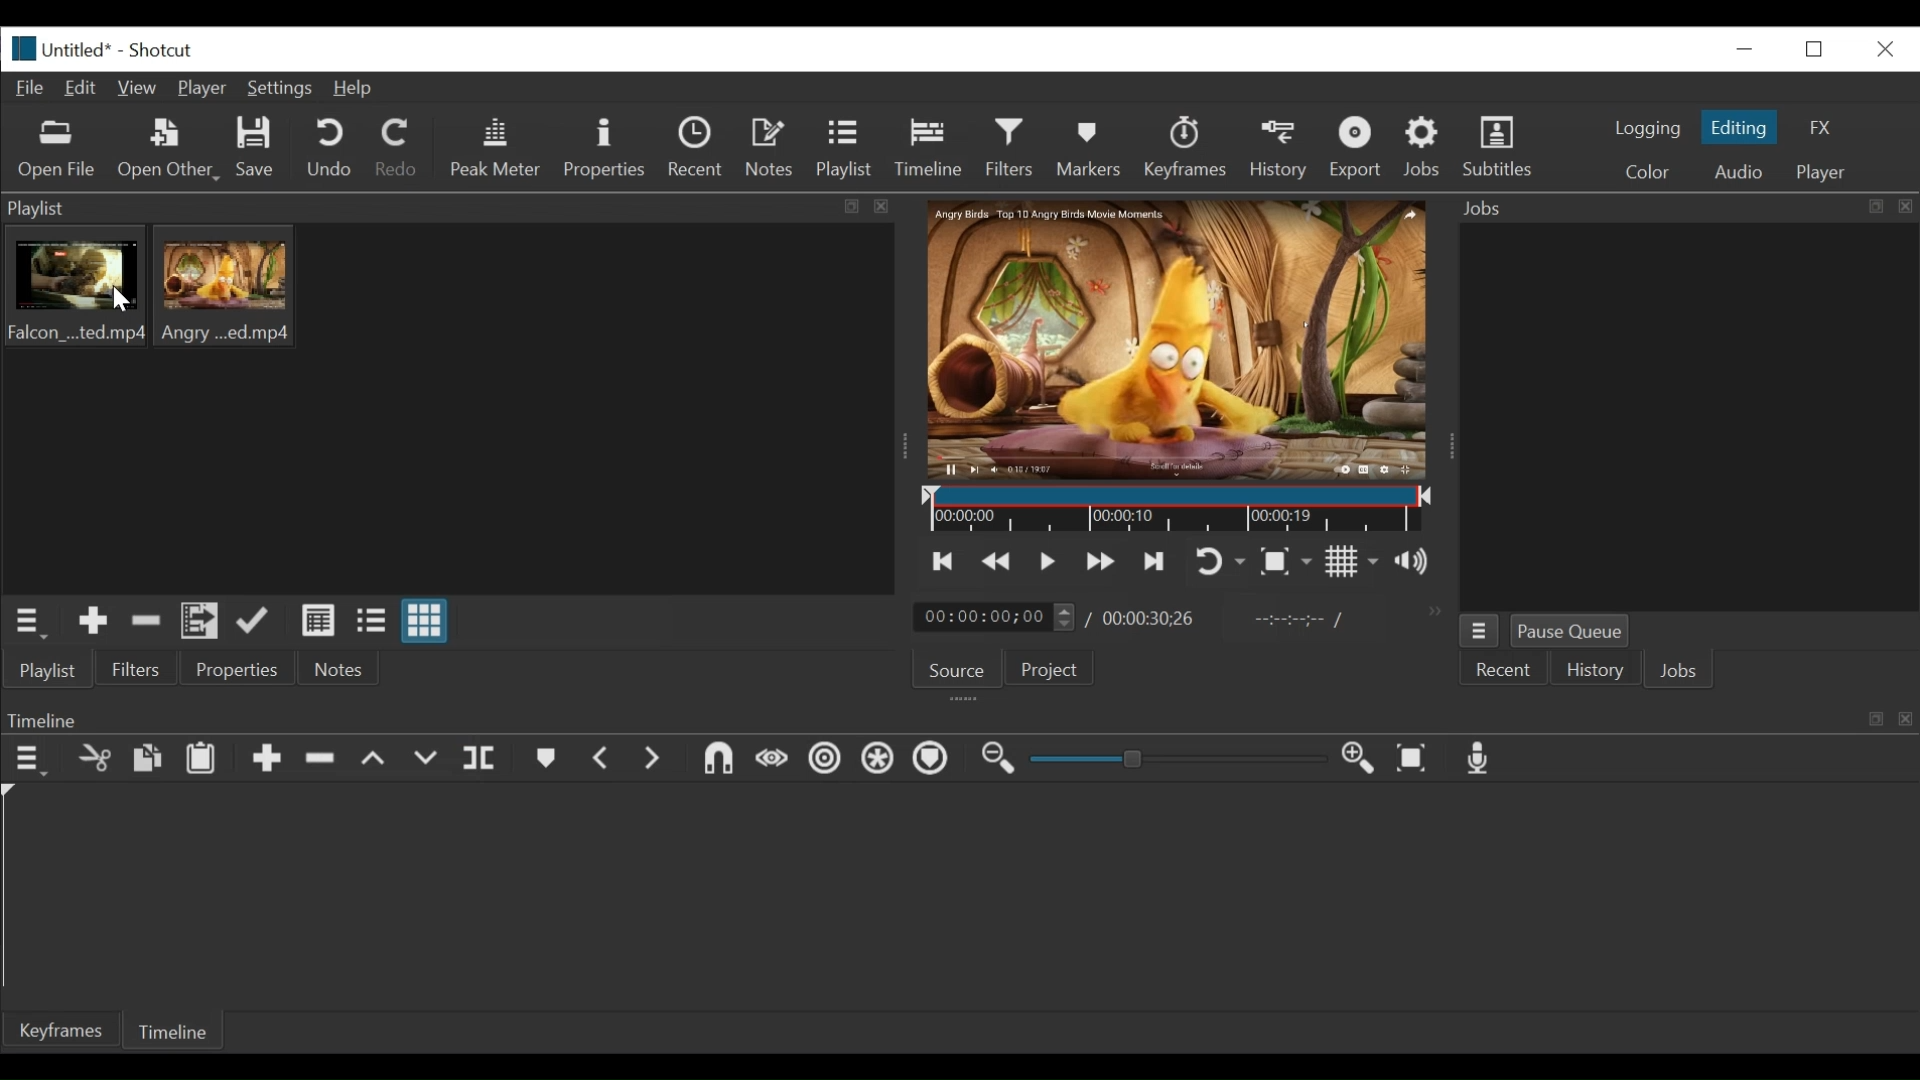  Describe the element at coordinates (957, 719) in the screenshot. I see `Timeline Panel` at that location.